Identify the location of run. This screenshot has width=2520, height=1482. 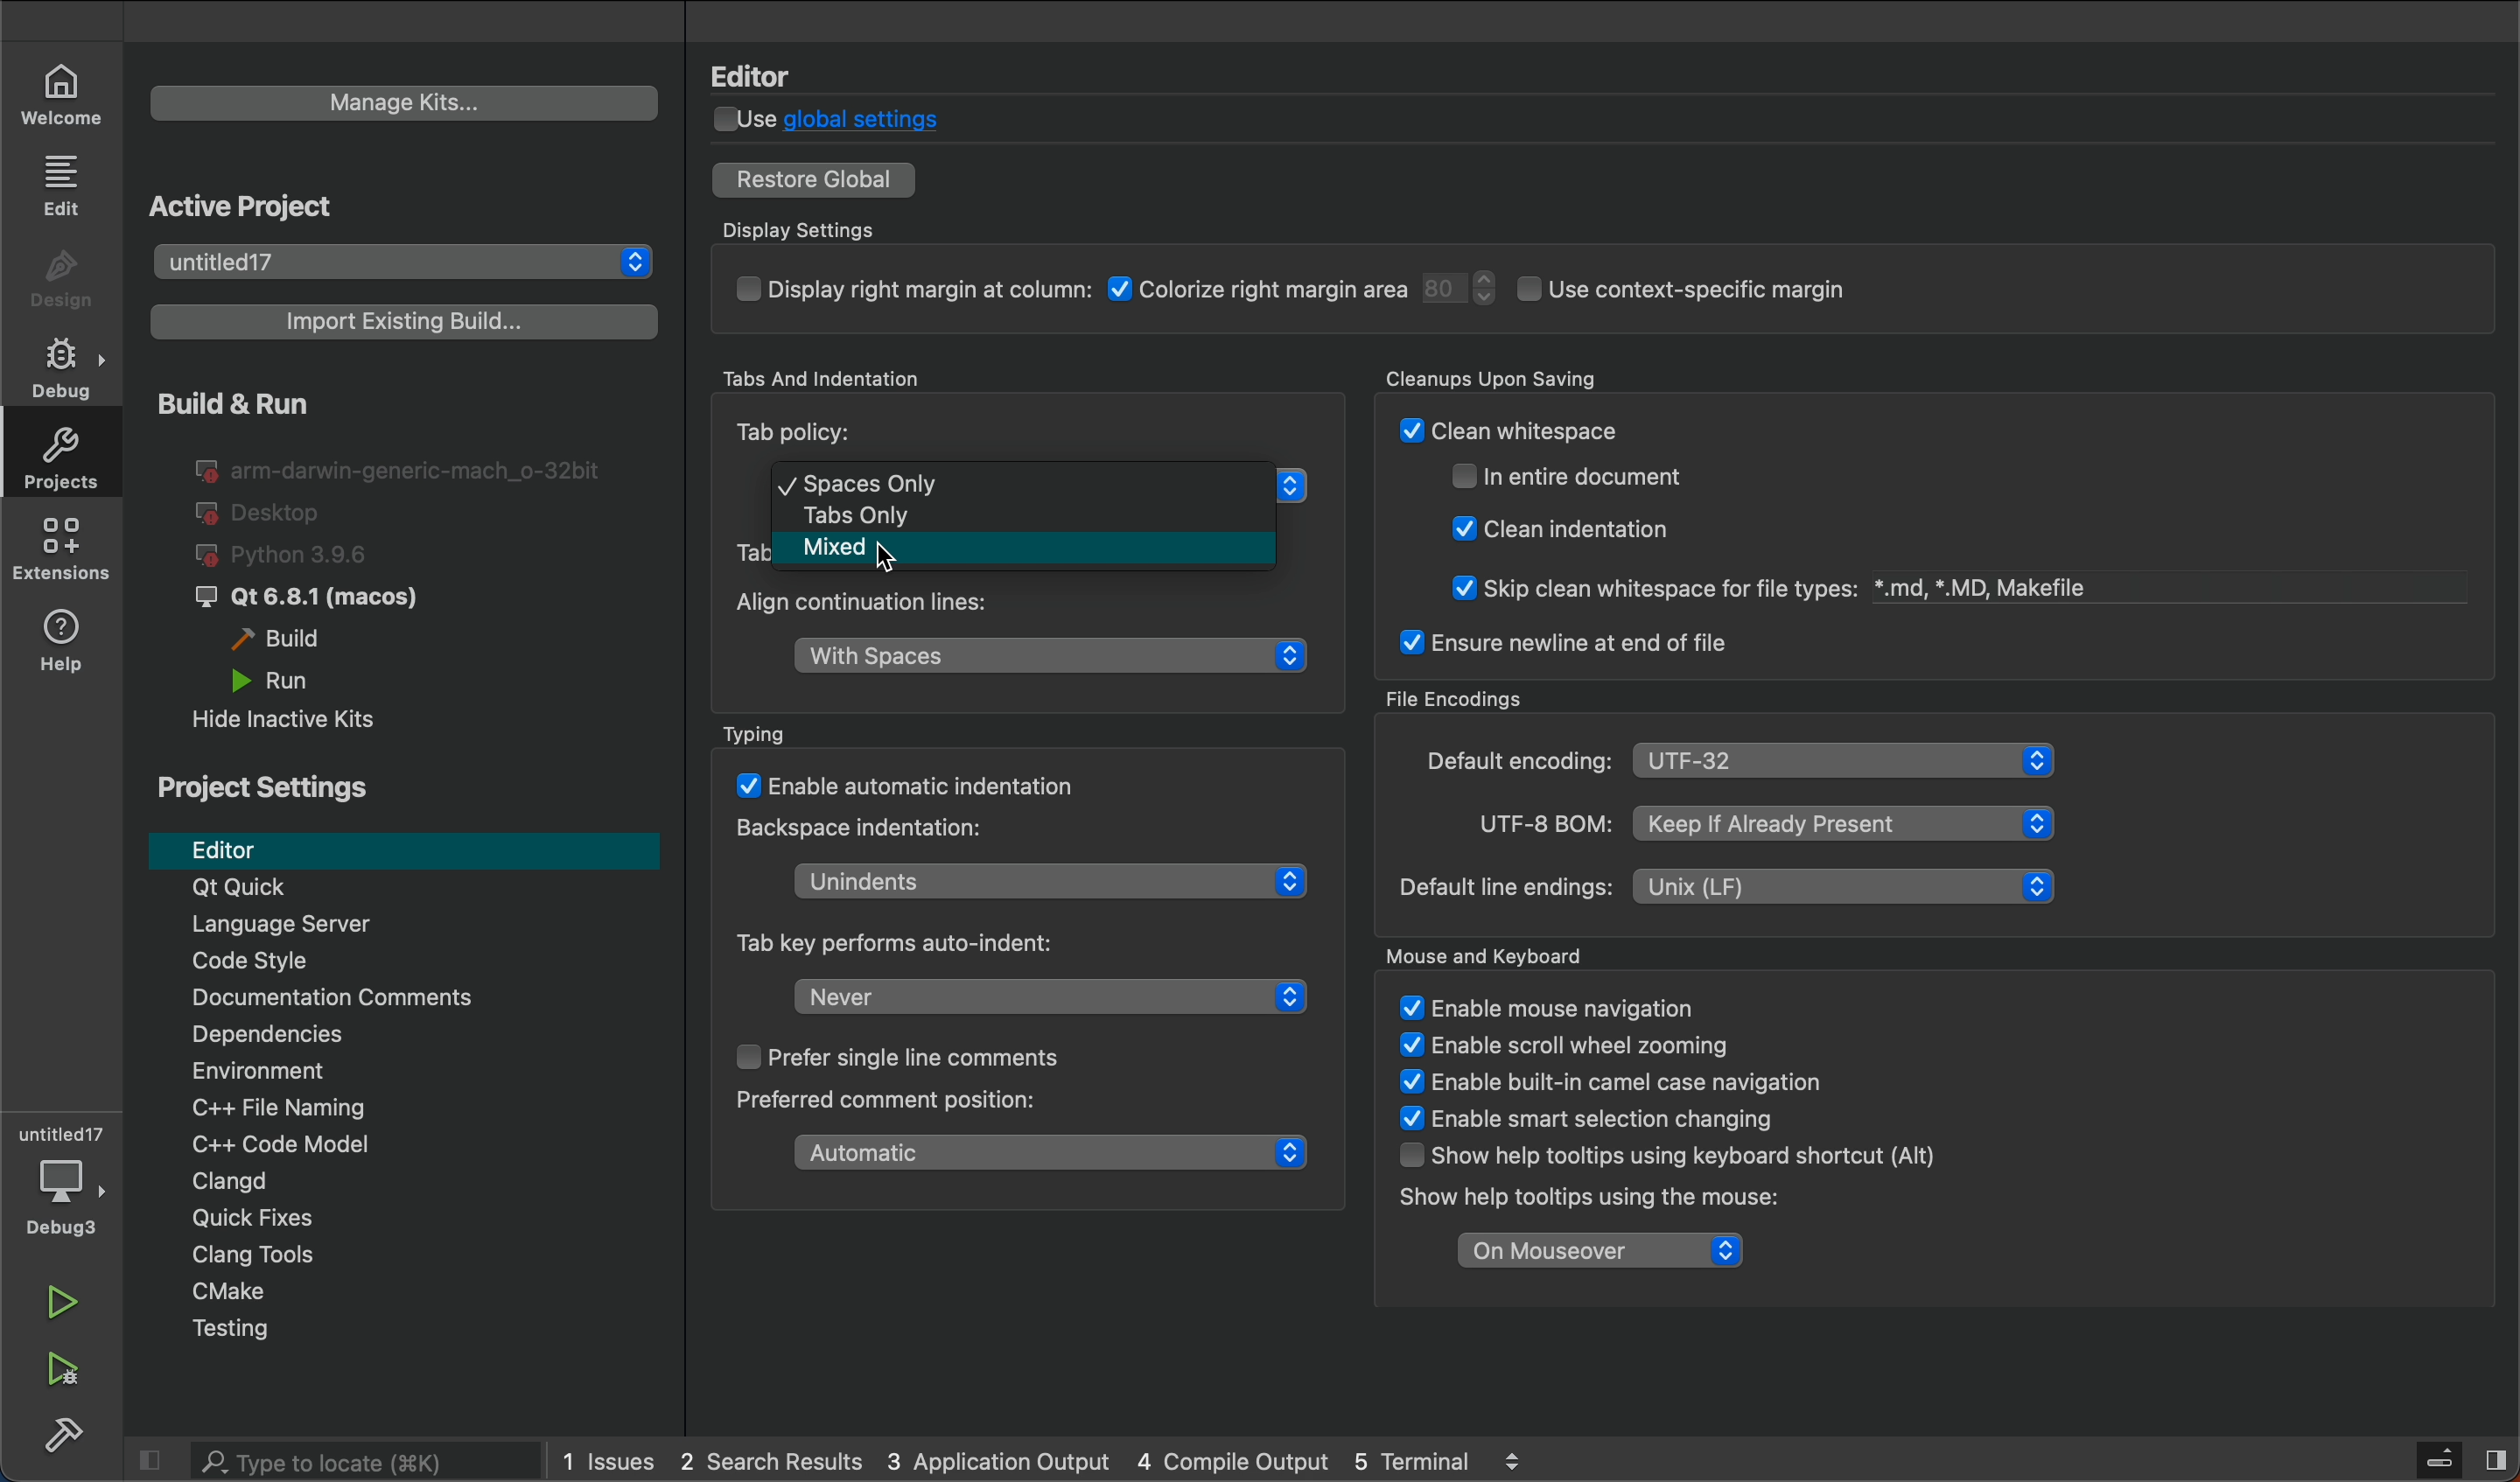
(67, 1304).